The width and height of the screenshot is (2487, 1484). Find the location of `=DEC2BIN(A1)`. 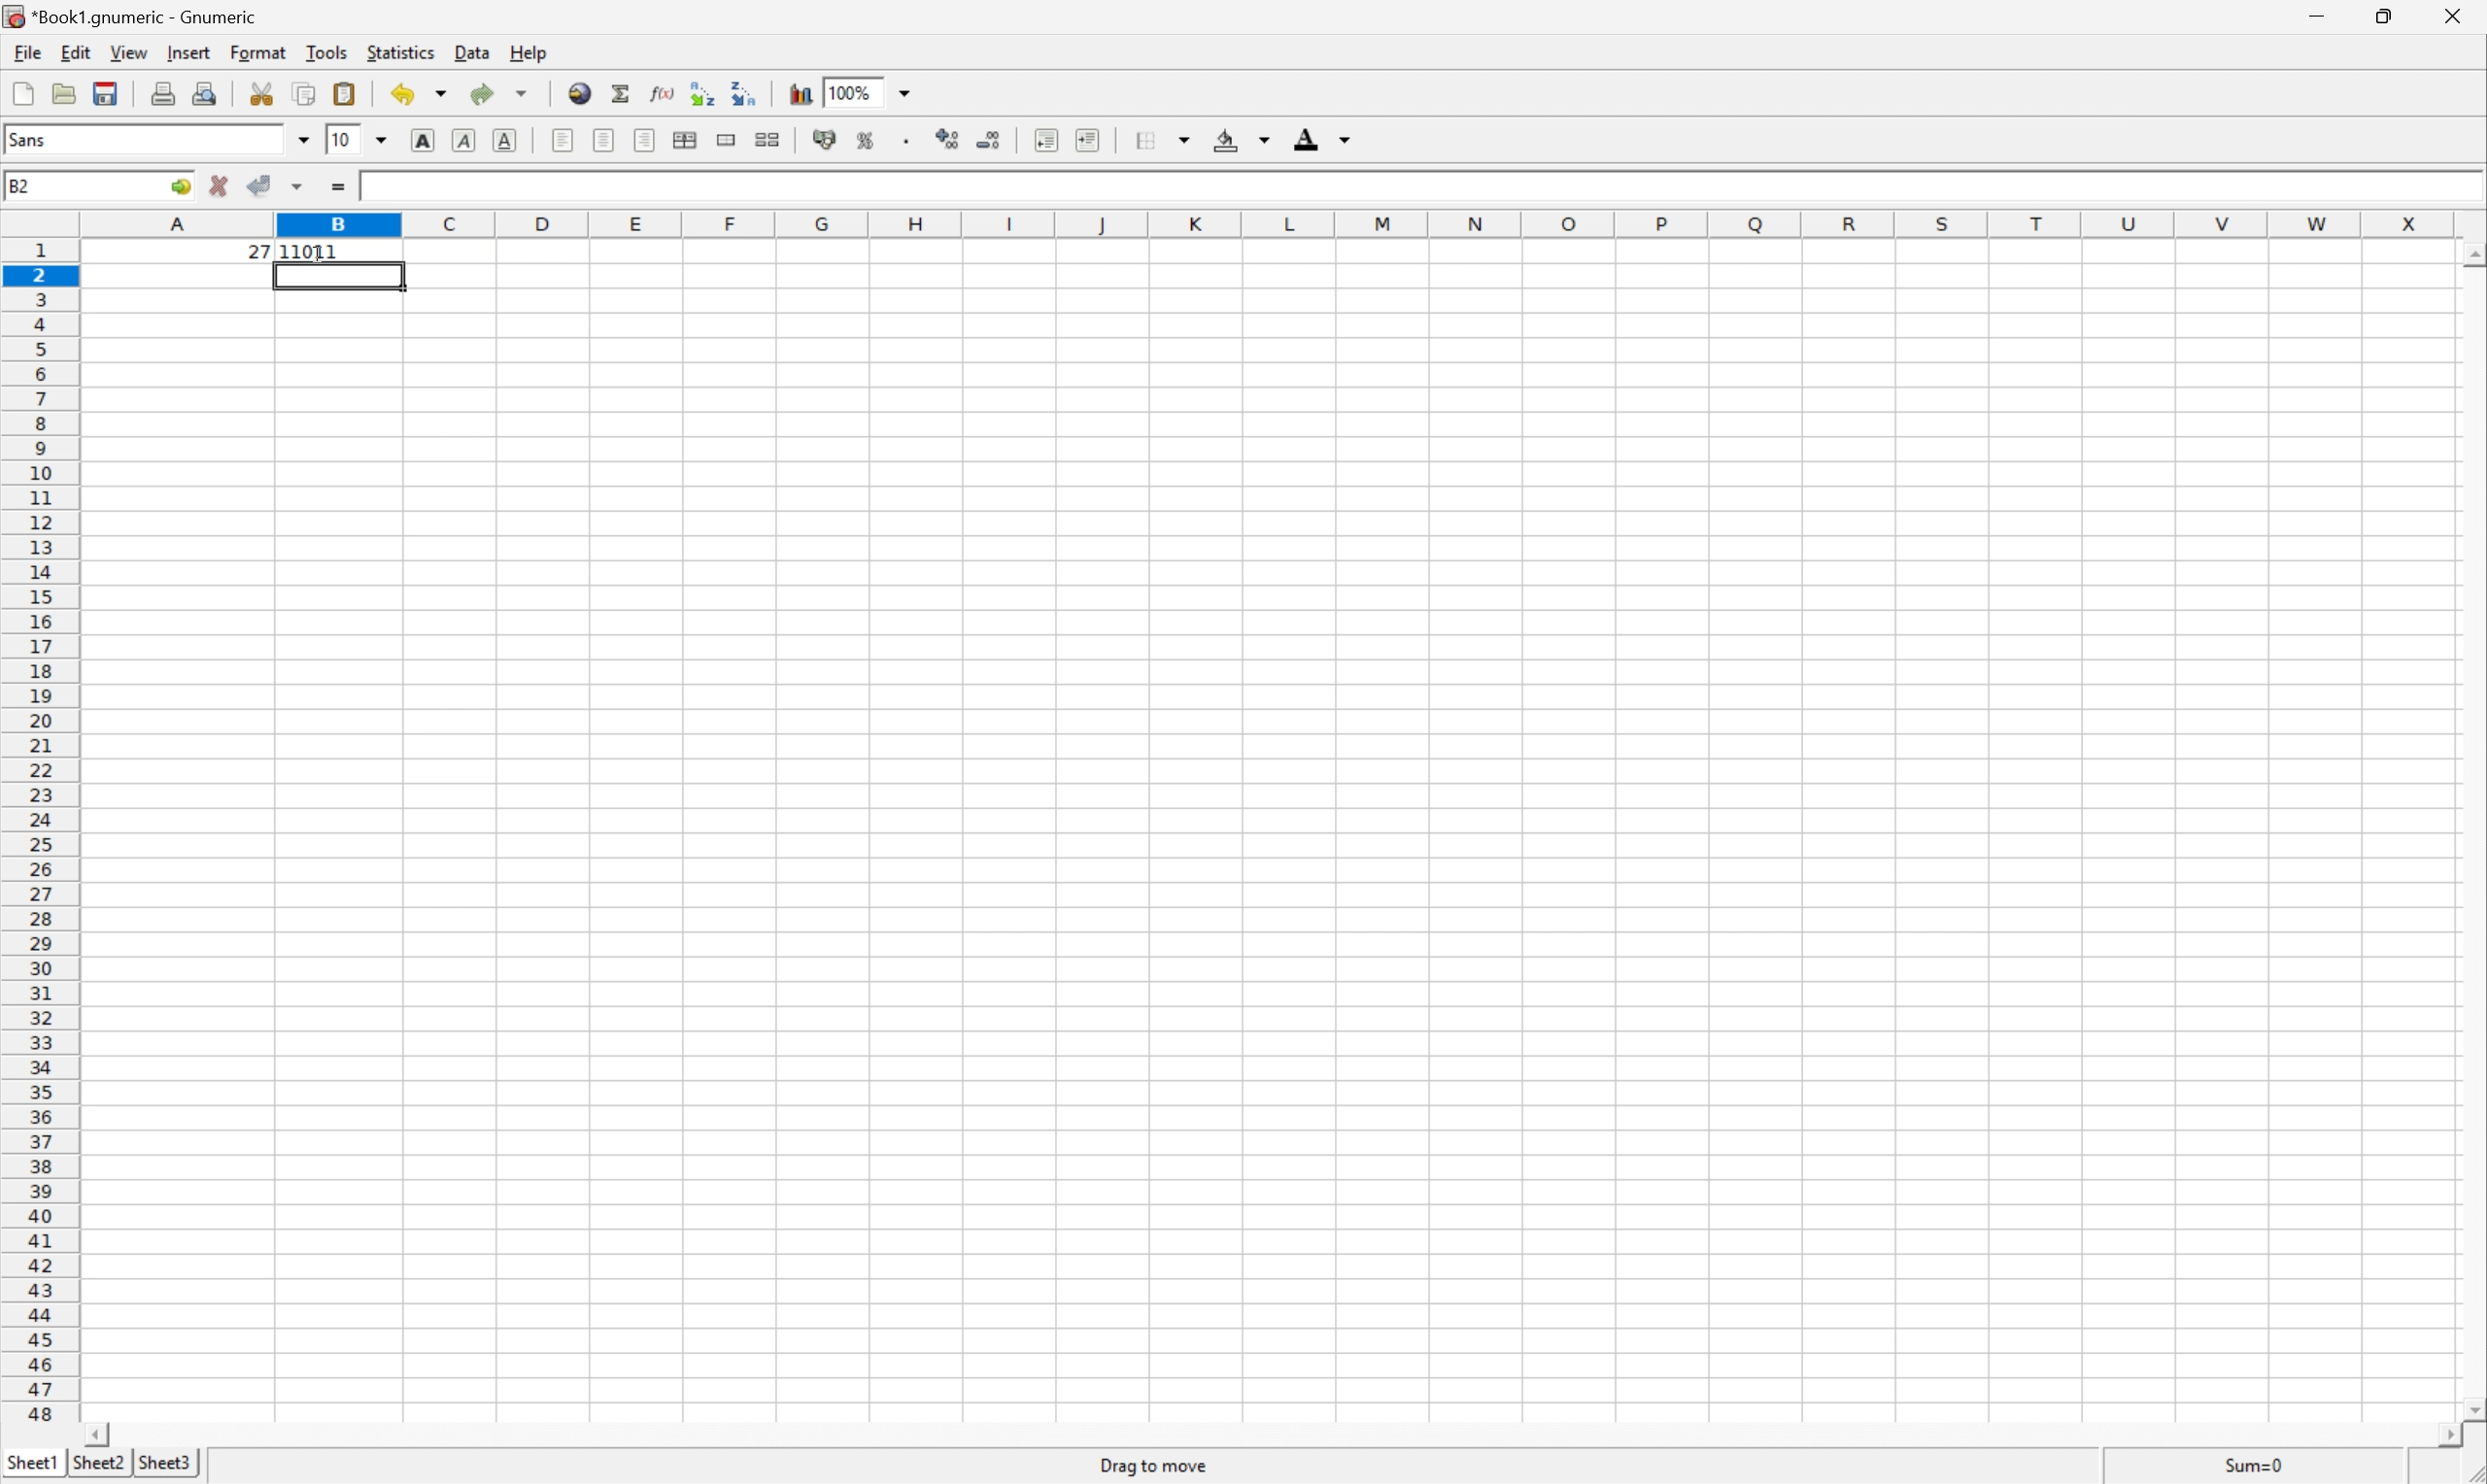

=DEC2BIN(A1) is located at coordinates (421, 187).